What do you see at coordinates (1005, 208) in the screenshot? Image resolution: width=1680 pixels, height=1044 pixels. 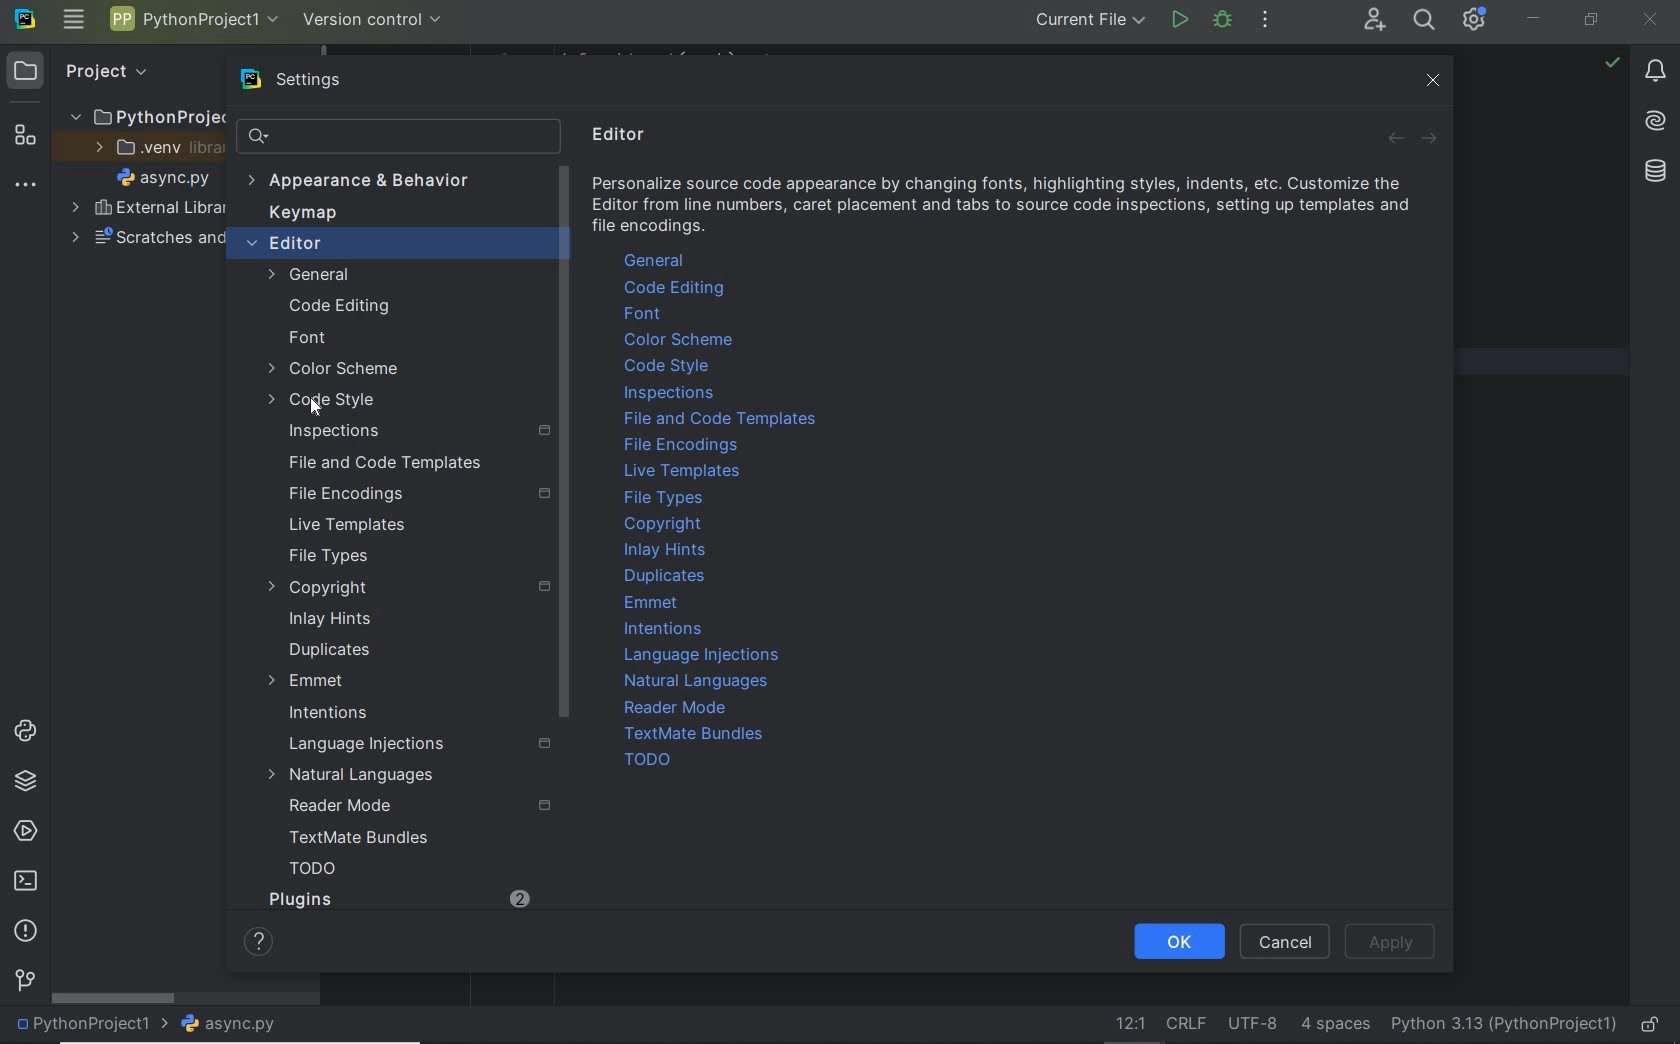 I see `Personalize source code appearance by changing fonts, highlighting styles, indents, etc. Customize the Editor from line numbers, caret placement and tabs to source code inspections, setting up templates and file encodings.` at bounding box center [1005, 208].